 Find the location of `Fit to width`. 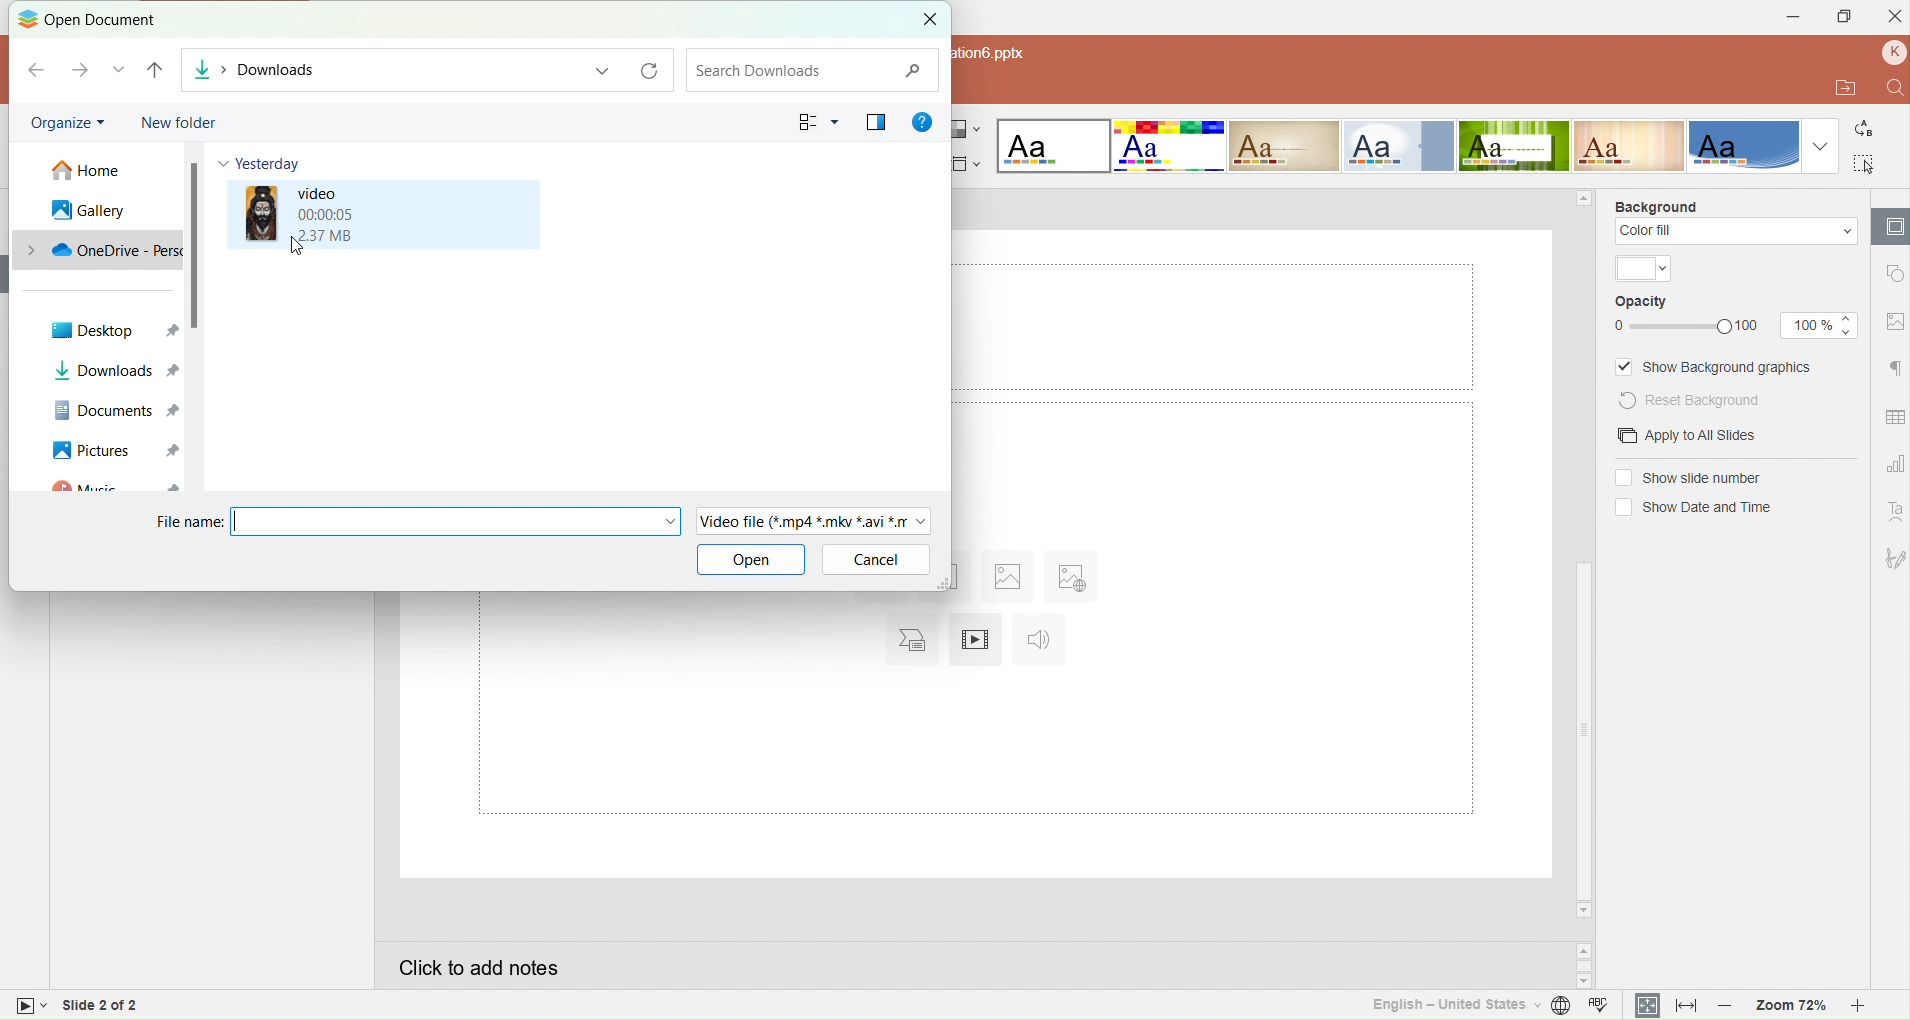

Fit to width is located at coordinates (1682, 1005).